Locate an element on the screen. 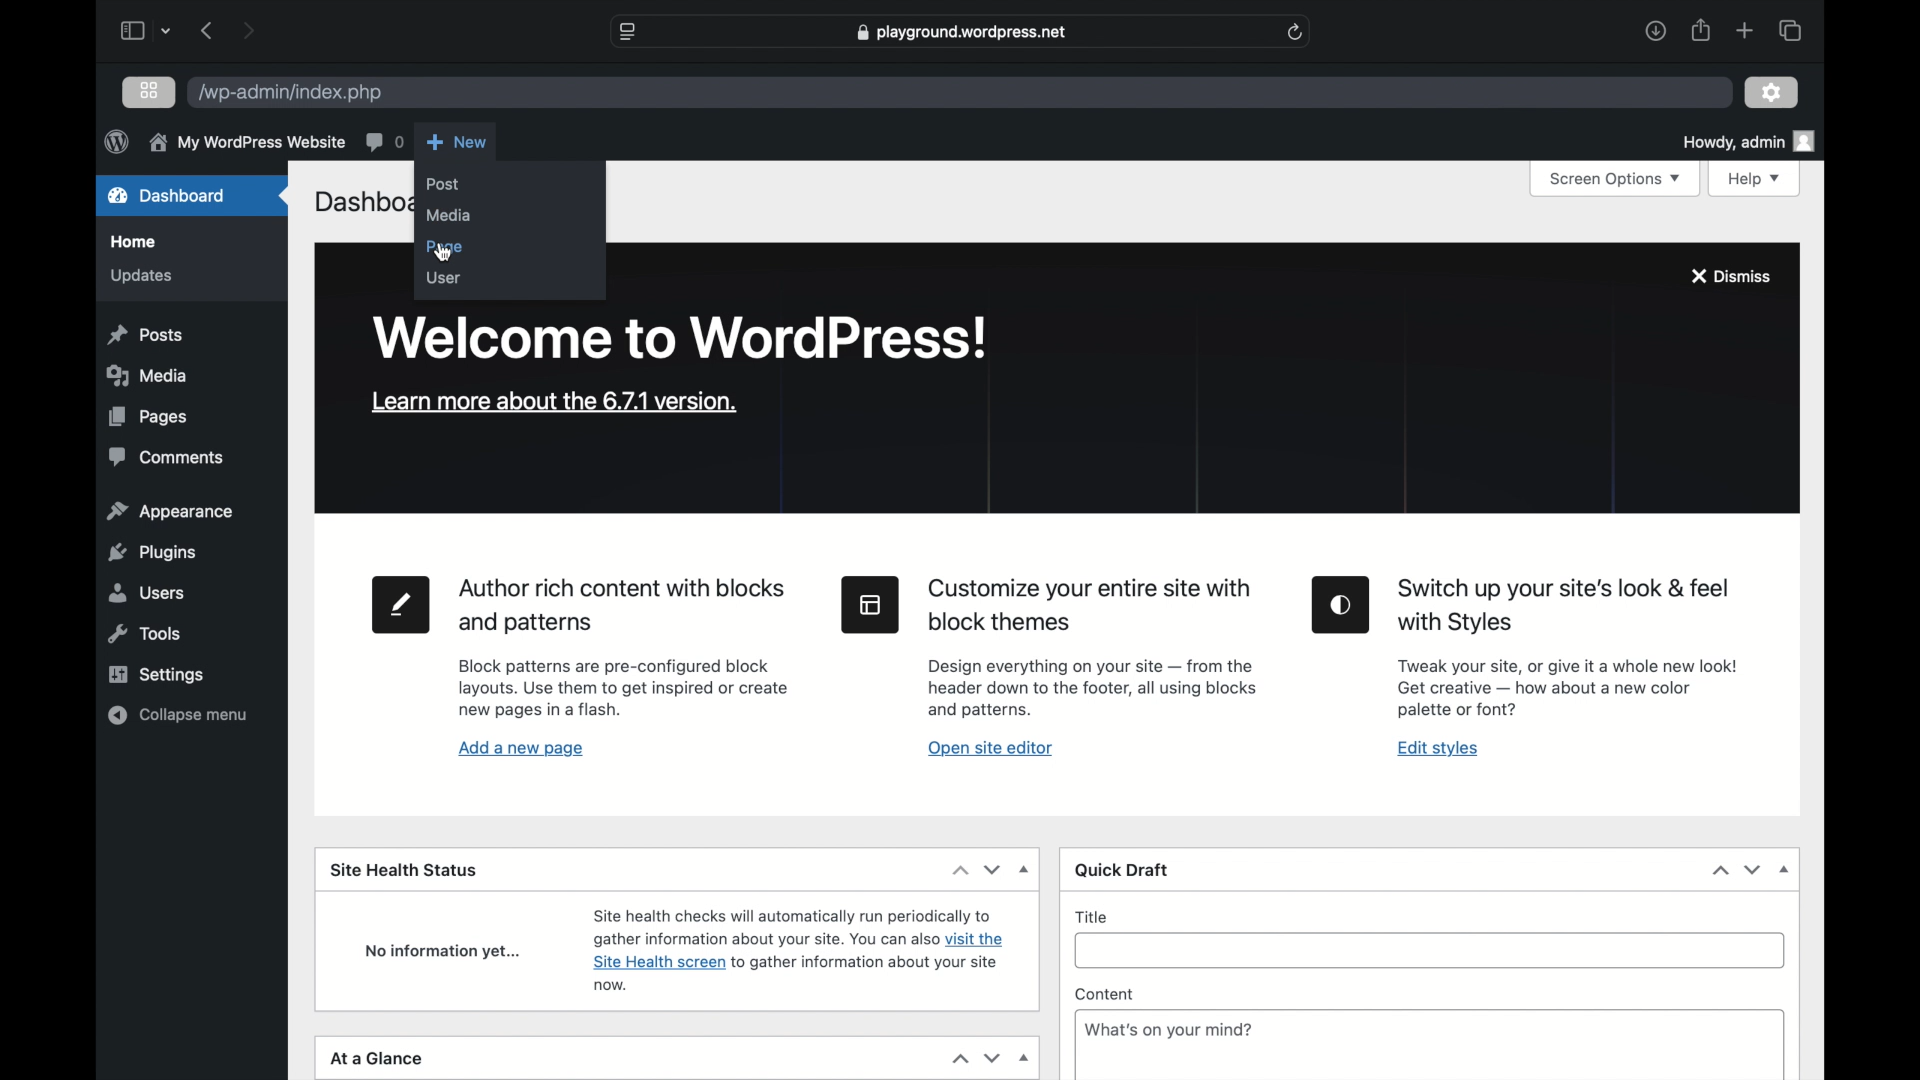 The image size is (1920, 1080). dropdown is located at coordinates (1026, 868).